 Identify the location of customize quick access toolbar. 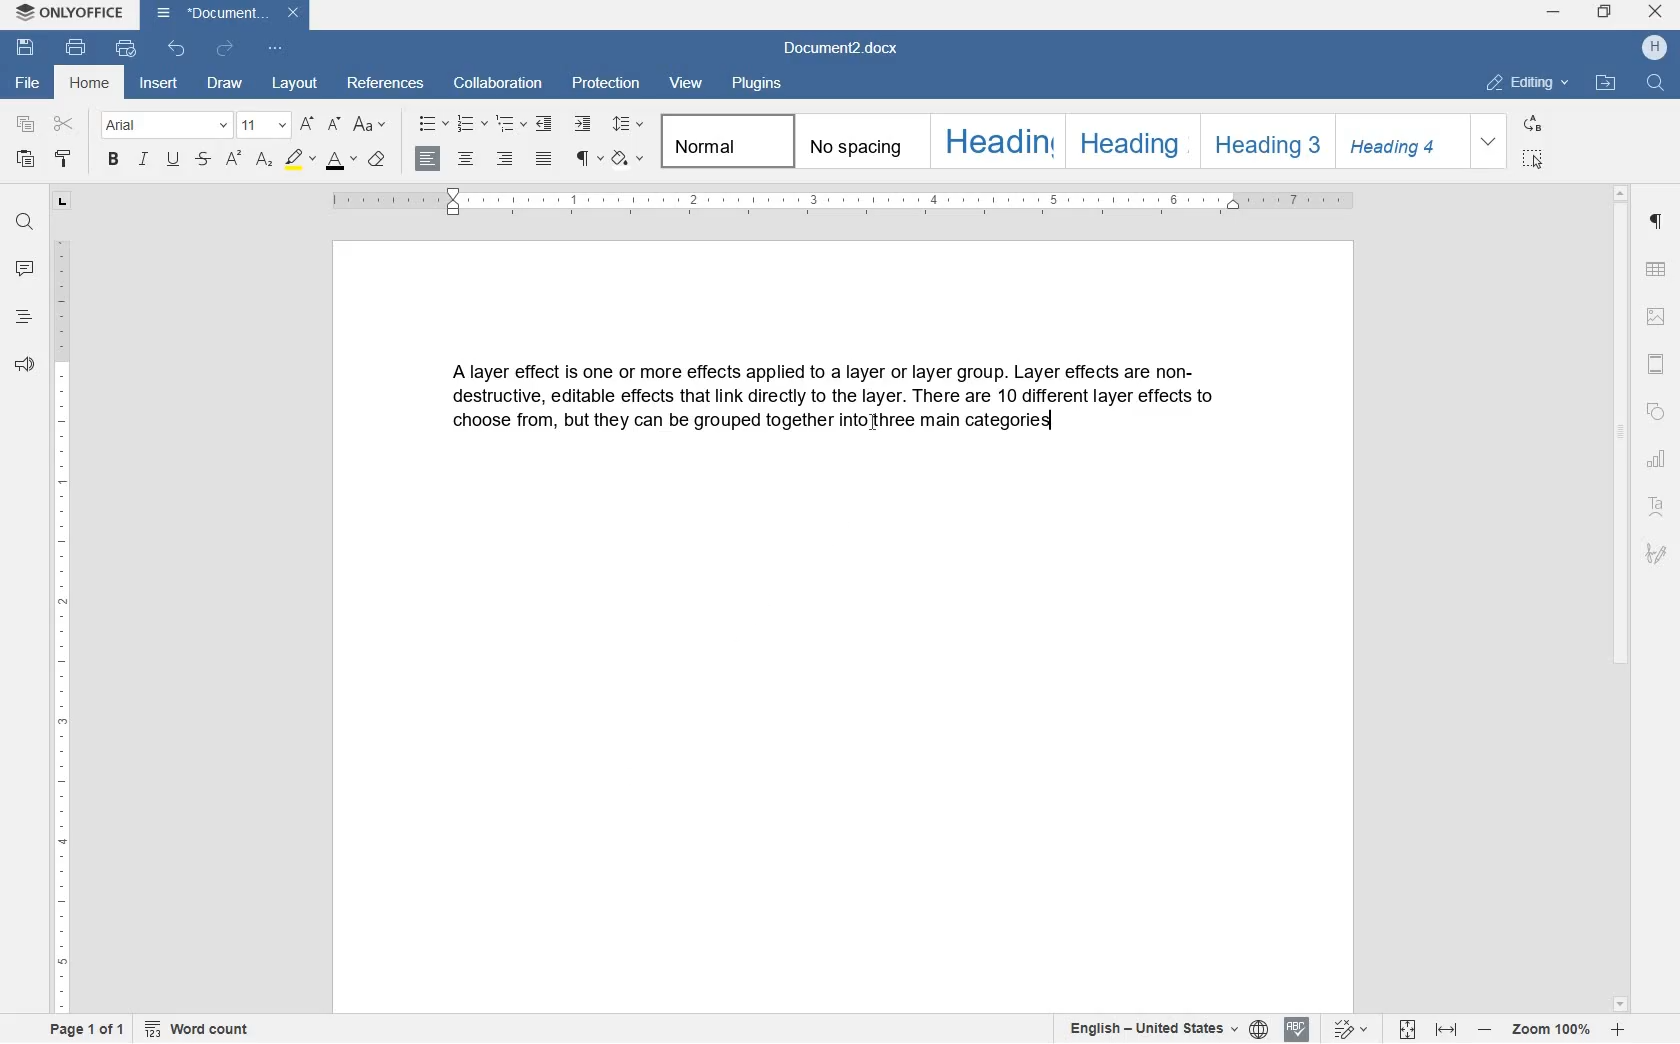
(277, 52).